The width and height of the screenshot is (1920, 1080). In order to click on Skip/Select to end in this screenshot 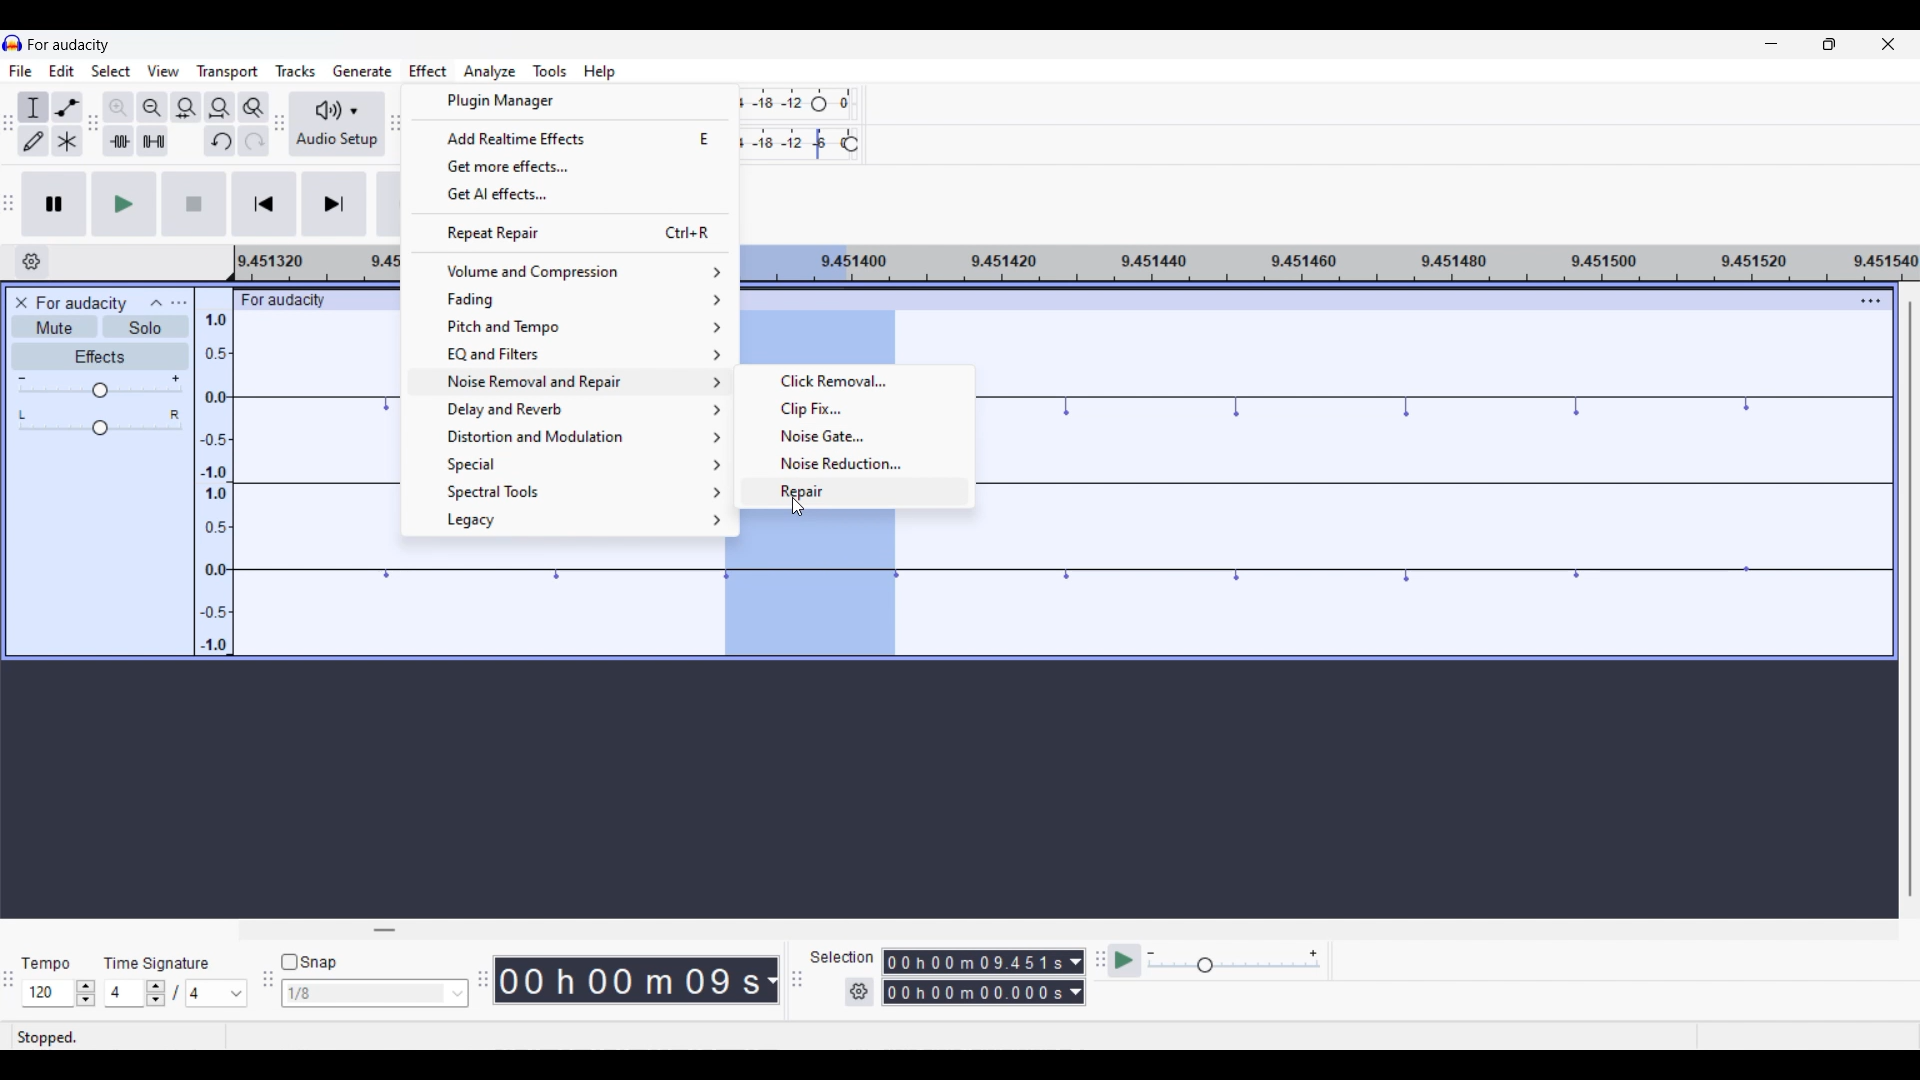, I will do `click(334, 204)`.